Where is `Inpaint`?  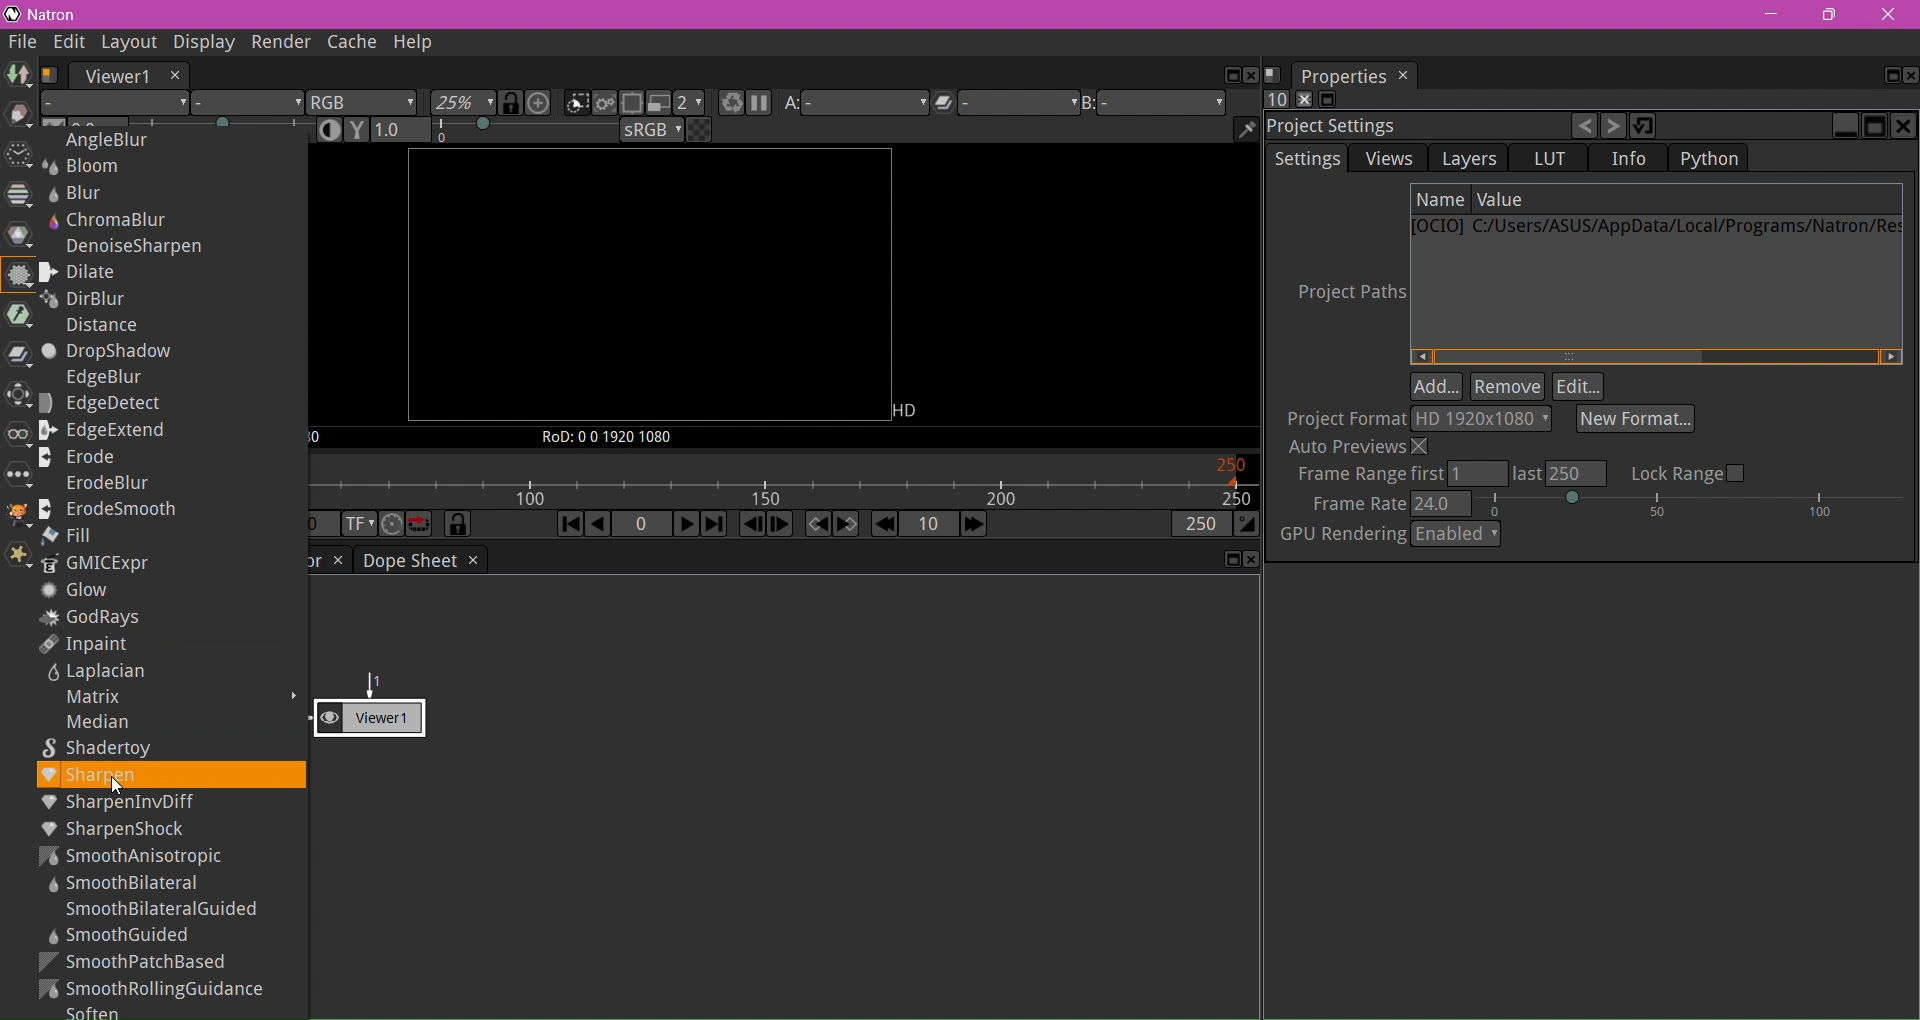 Inpaint is located at coordinates (84, 644).